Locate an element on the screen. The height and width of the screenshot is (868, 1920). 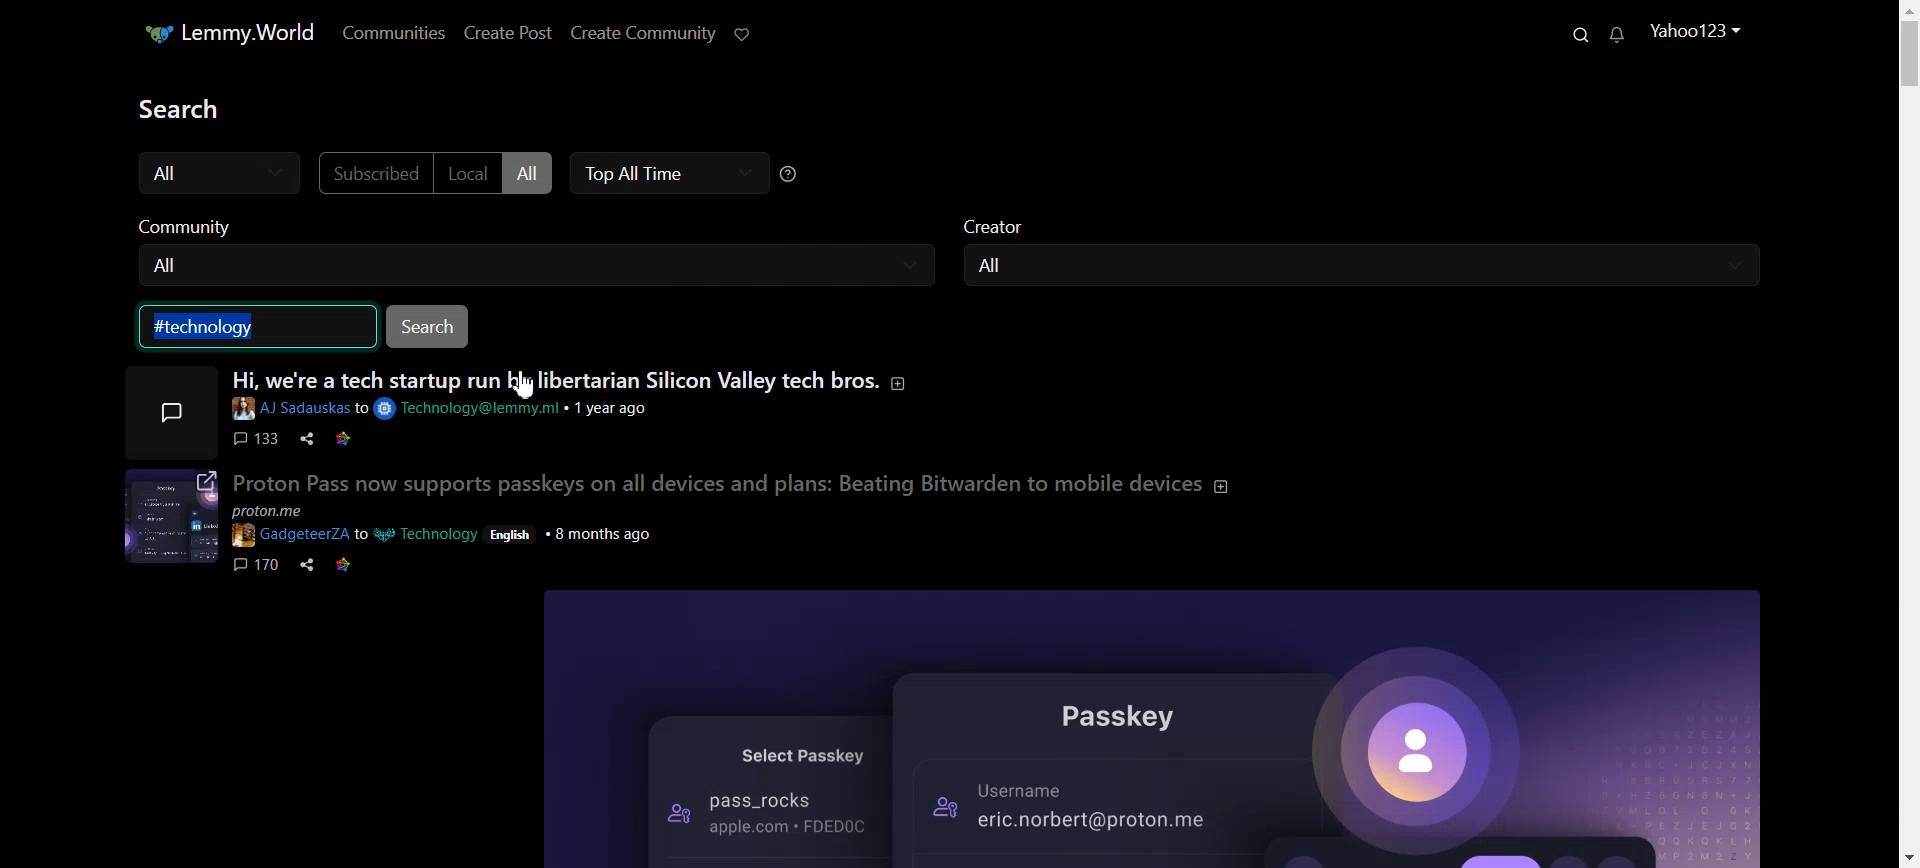
Create Post is located at coordinates (515, 34).